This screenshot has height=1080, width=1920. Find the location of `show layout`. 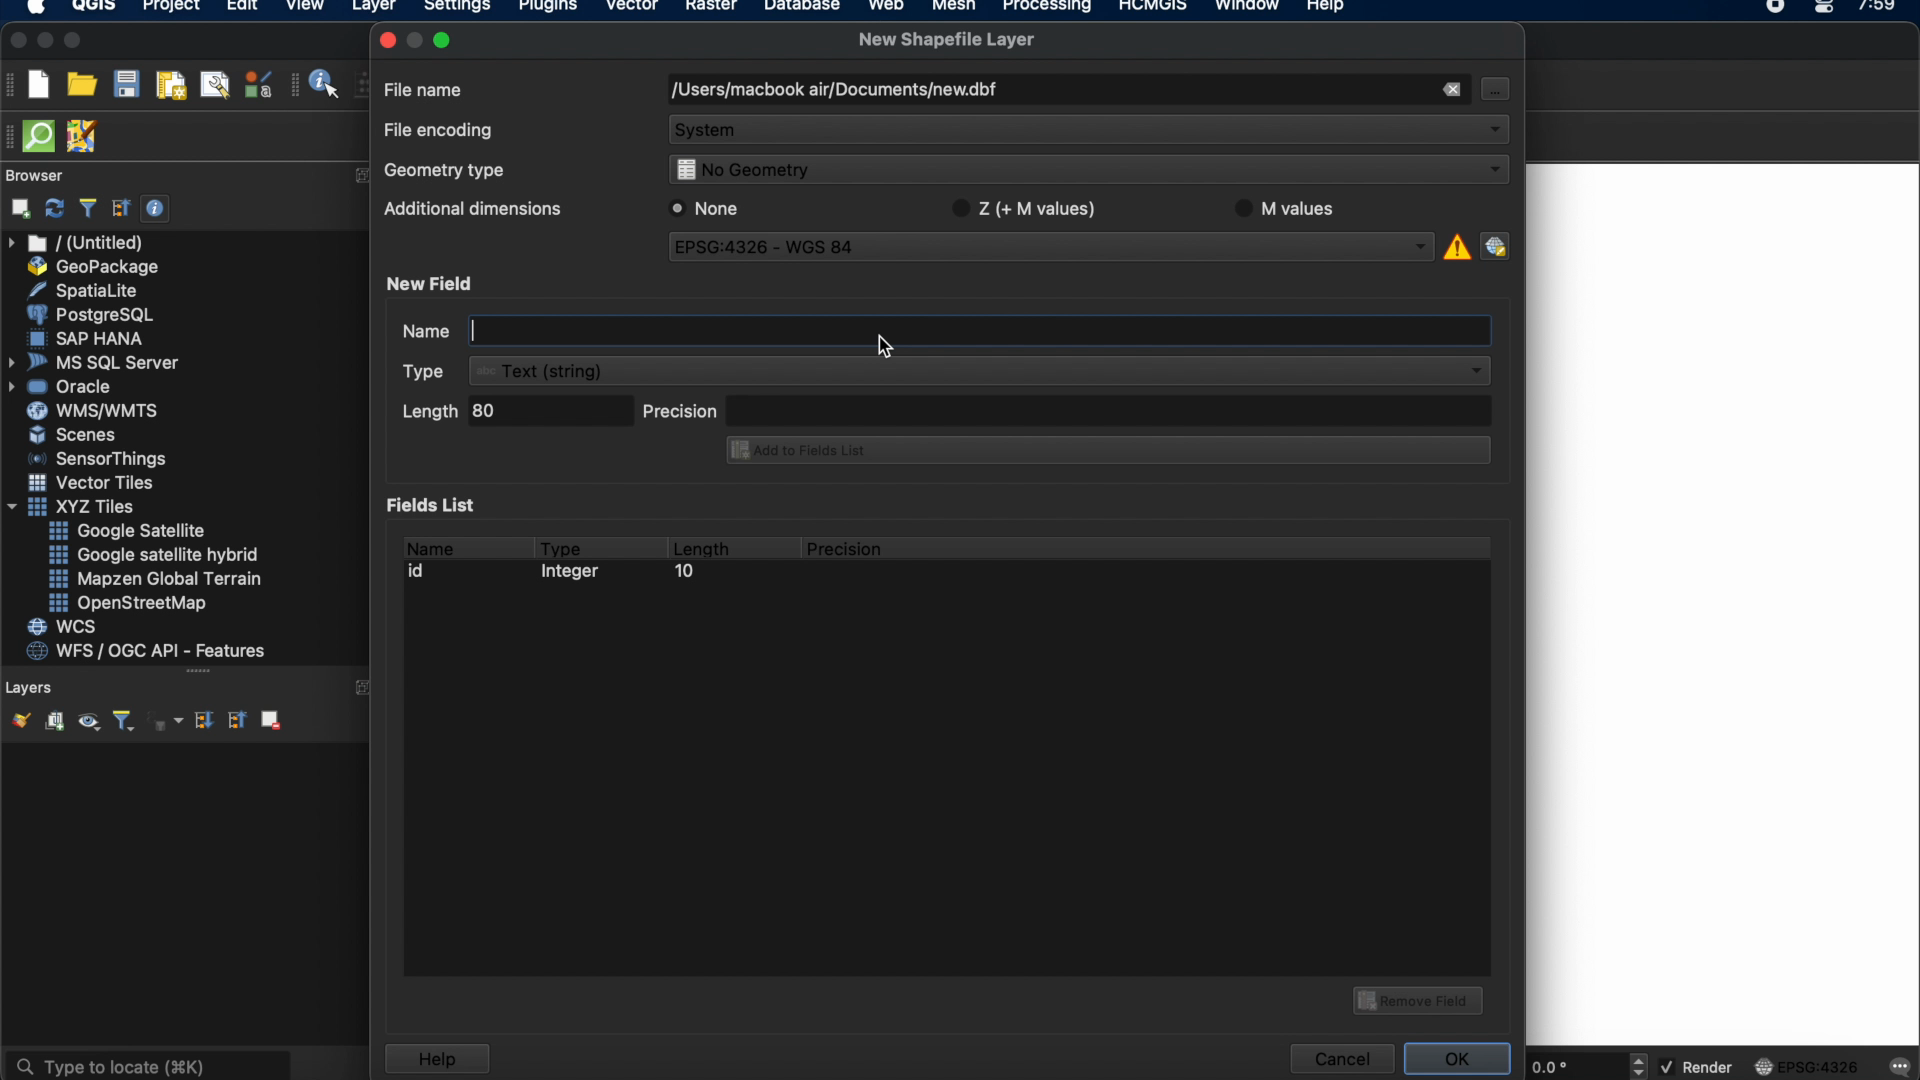

show layout is located at coordinates (215, 84).